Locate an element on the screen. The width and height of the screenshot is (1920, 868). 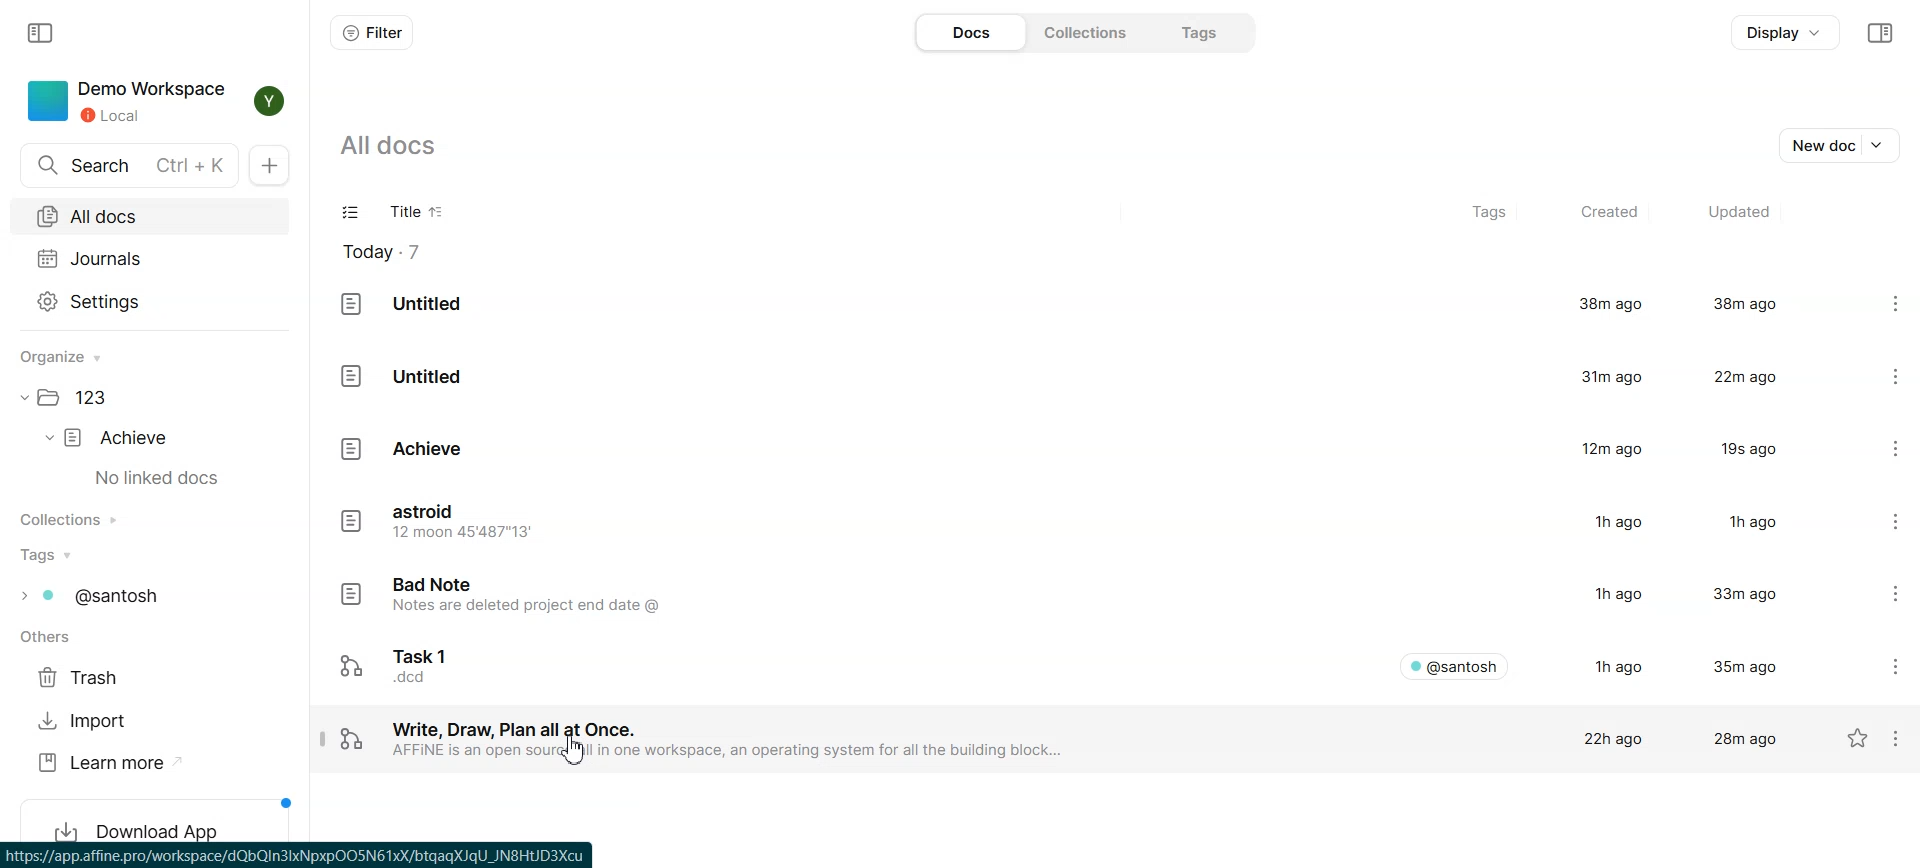
Settings is located at coordinates (1878, 448).